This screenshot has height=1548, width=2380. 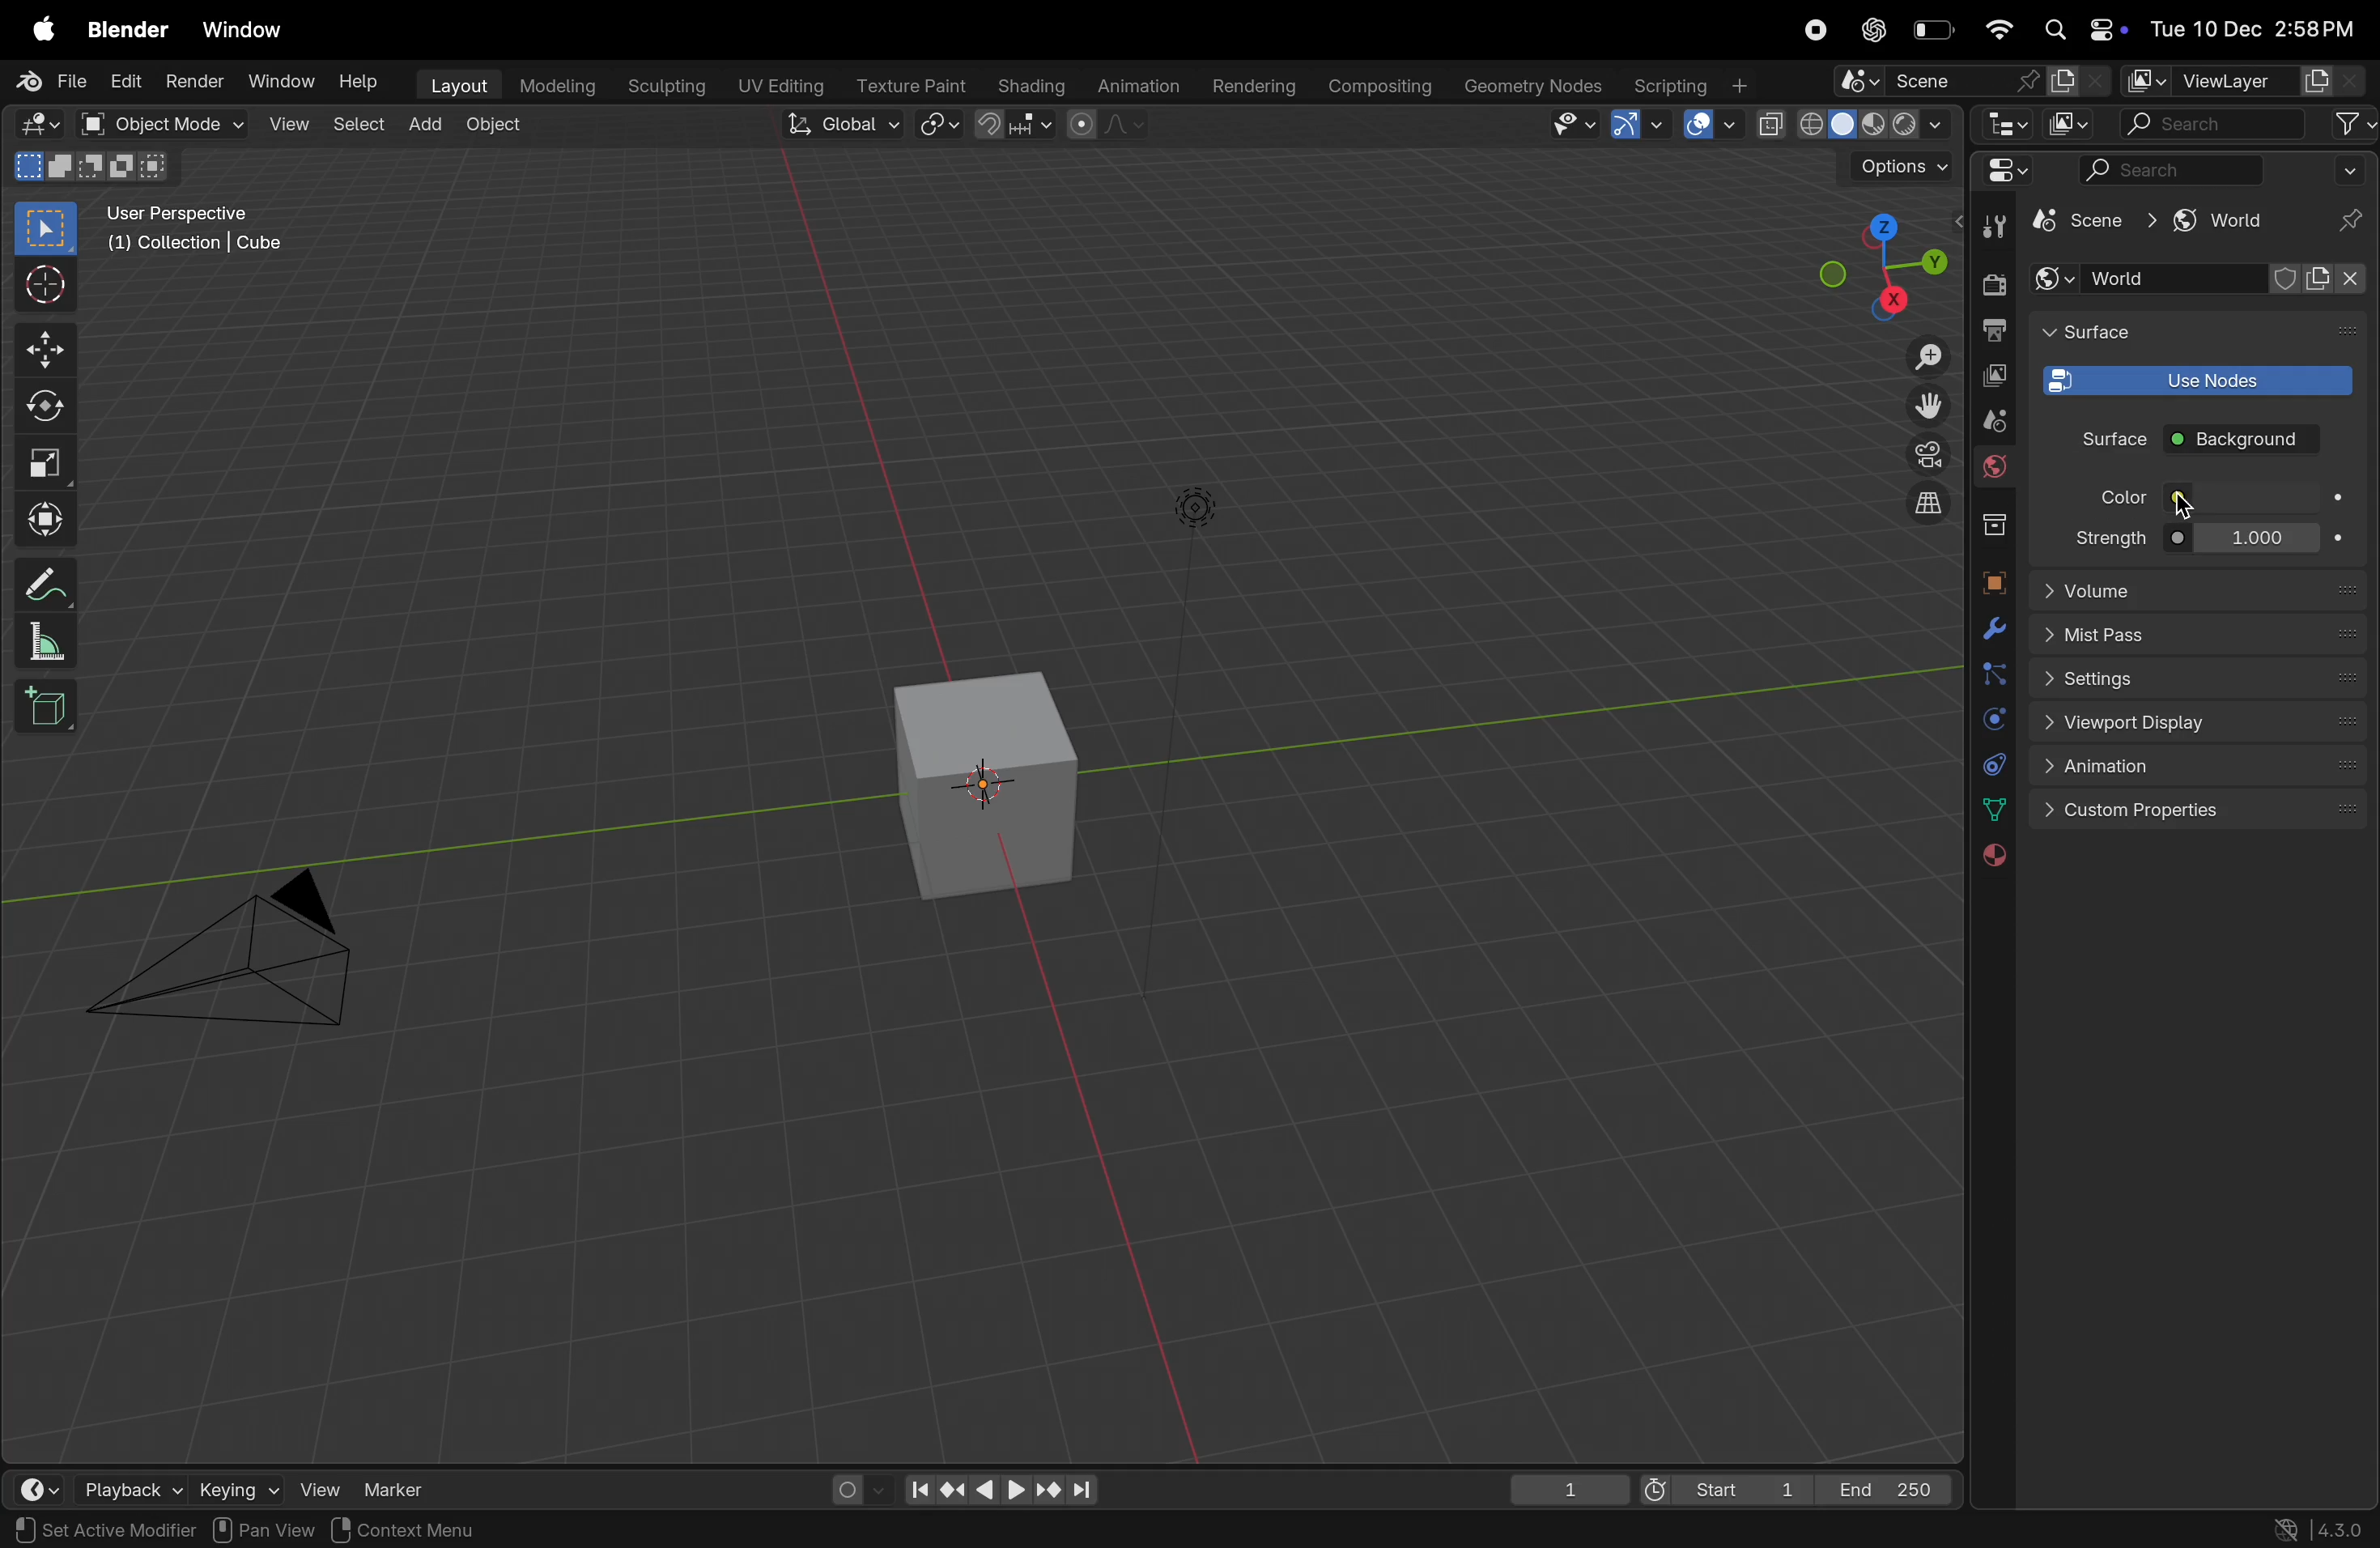 What do you see at coordinates (2199, 767) in the screenshot?
I see `Animation` at bounding box center [2199, 767].